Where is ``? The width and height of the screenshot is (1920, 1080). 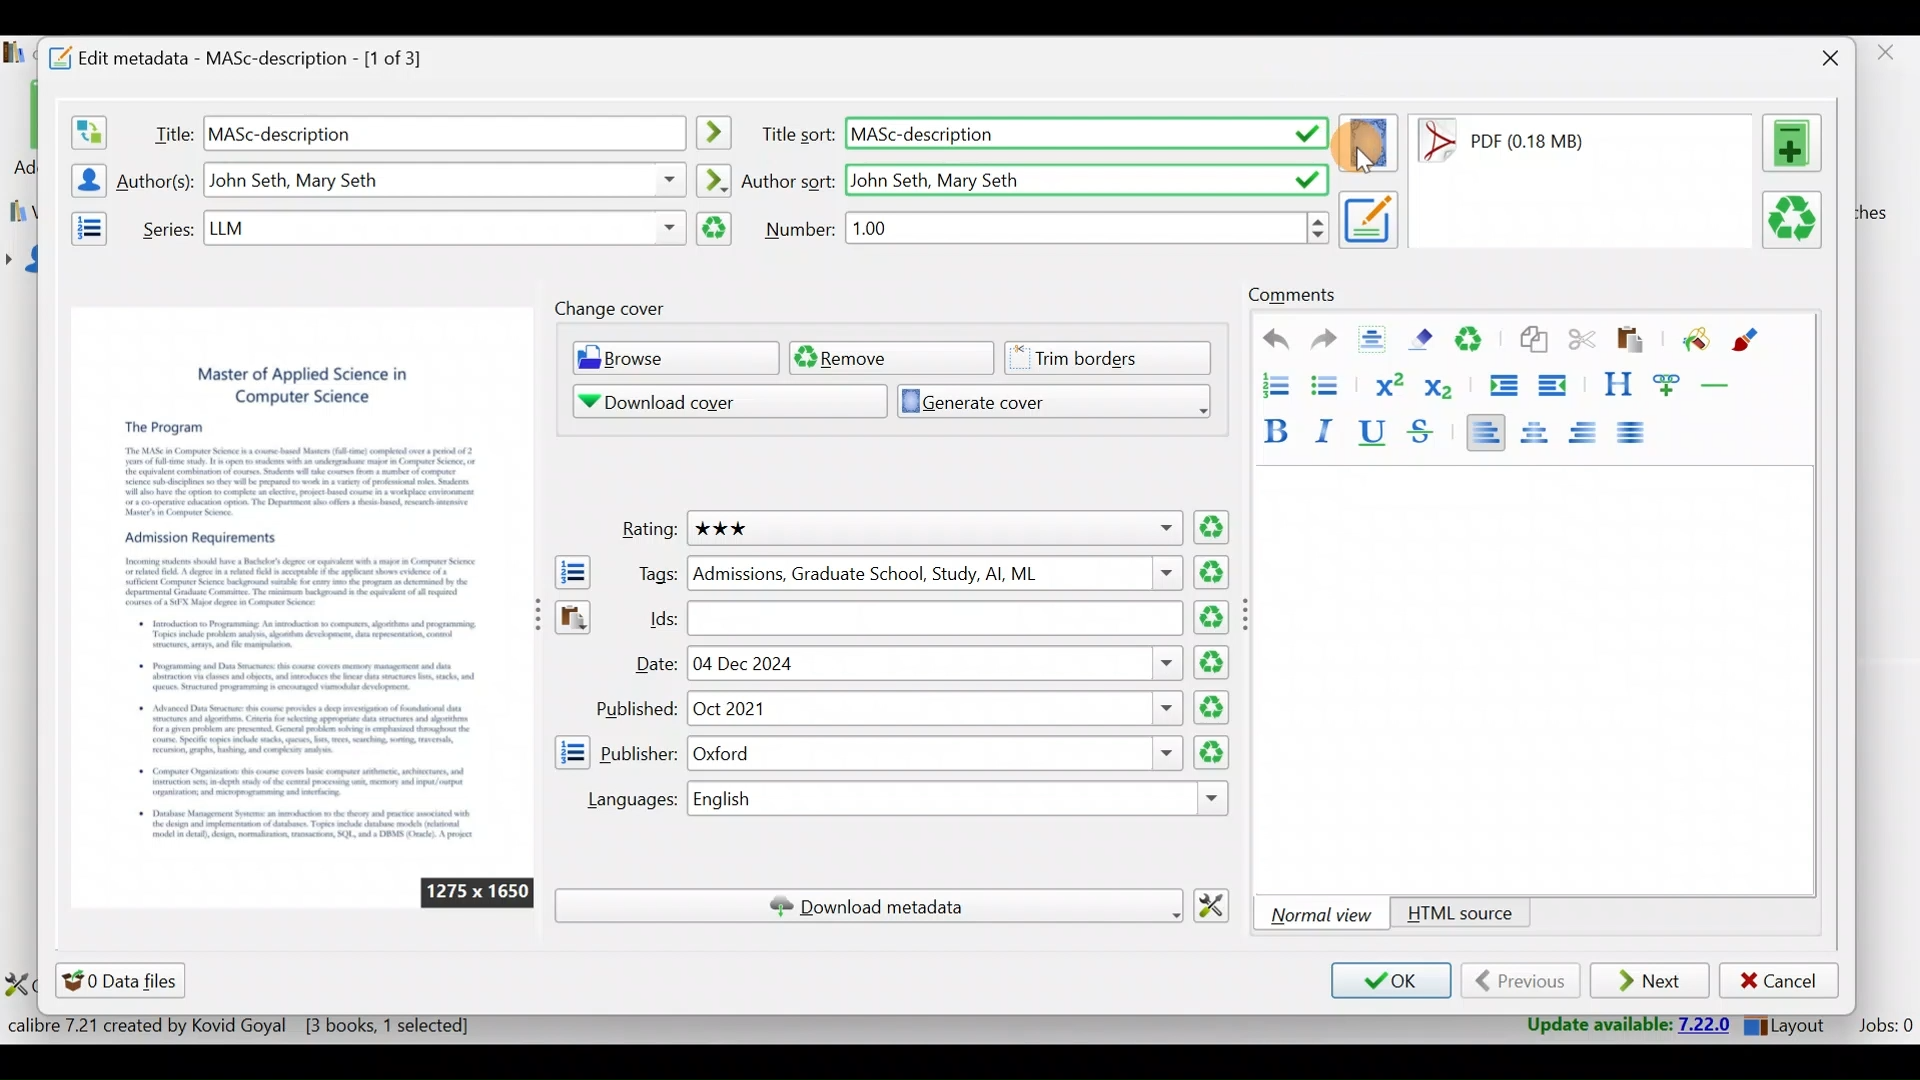
 is located at coordinates (446, 180).